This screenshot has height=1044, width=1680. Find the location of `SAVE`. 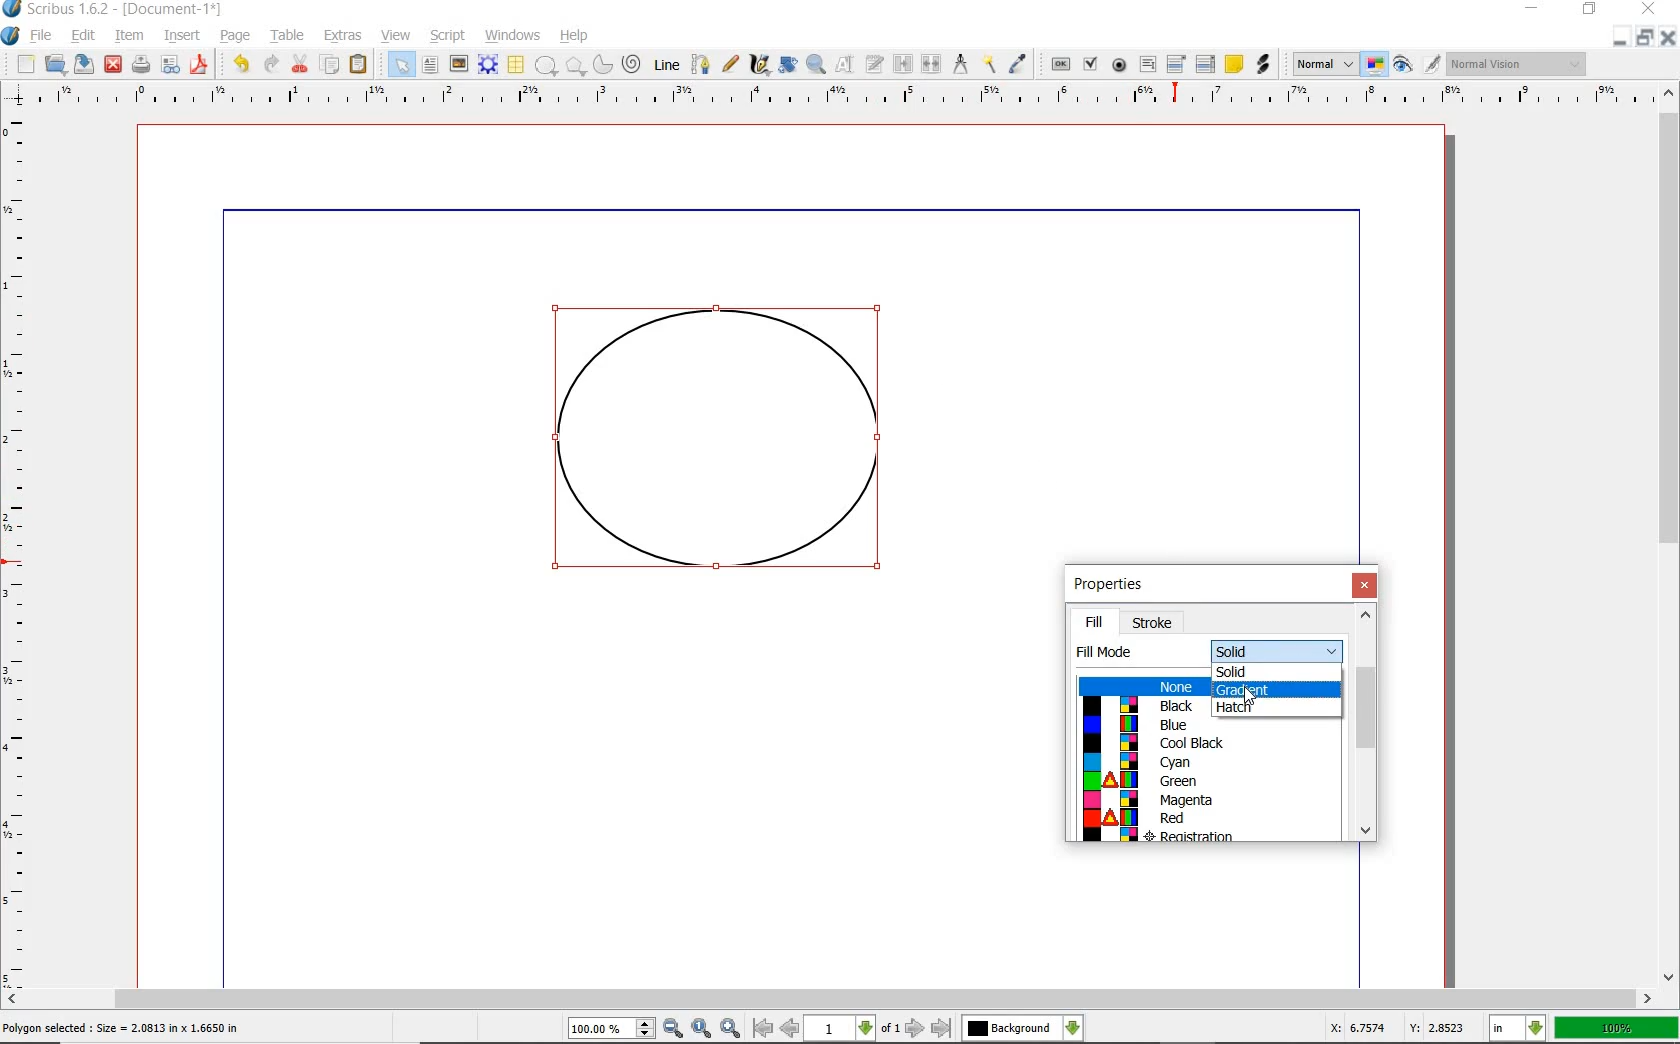

SAVE is located at coordinates (84, 64).